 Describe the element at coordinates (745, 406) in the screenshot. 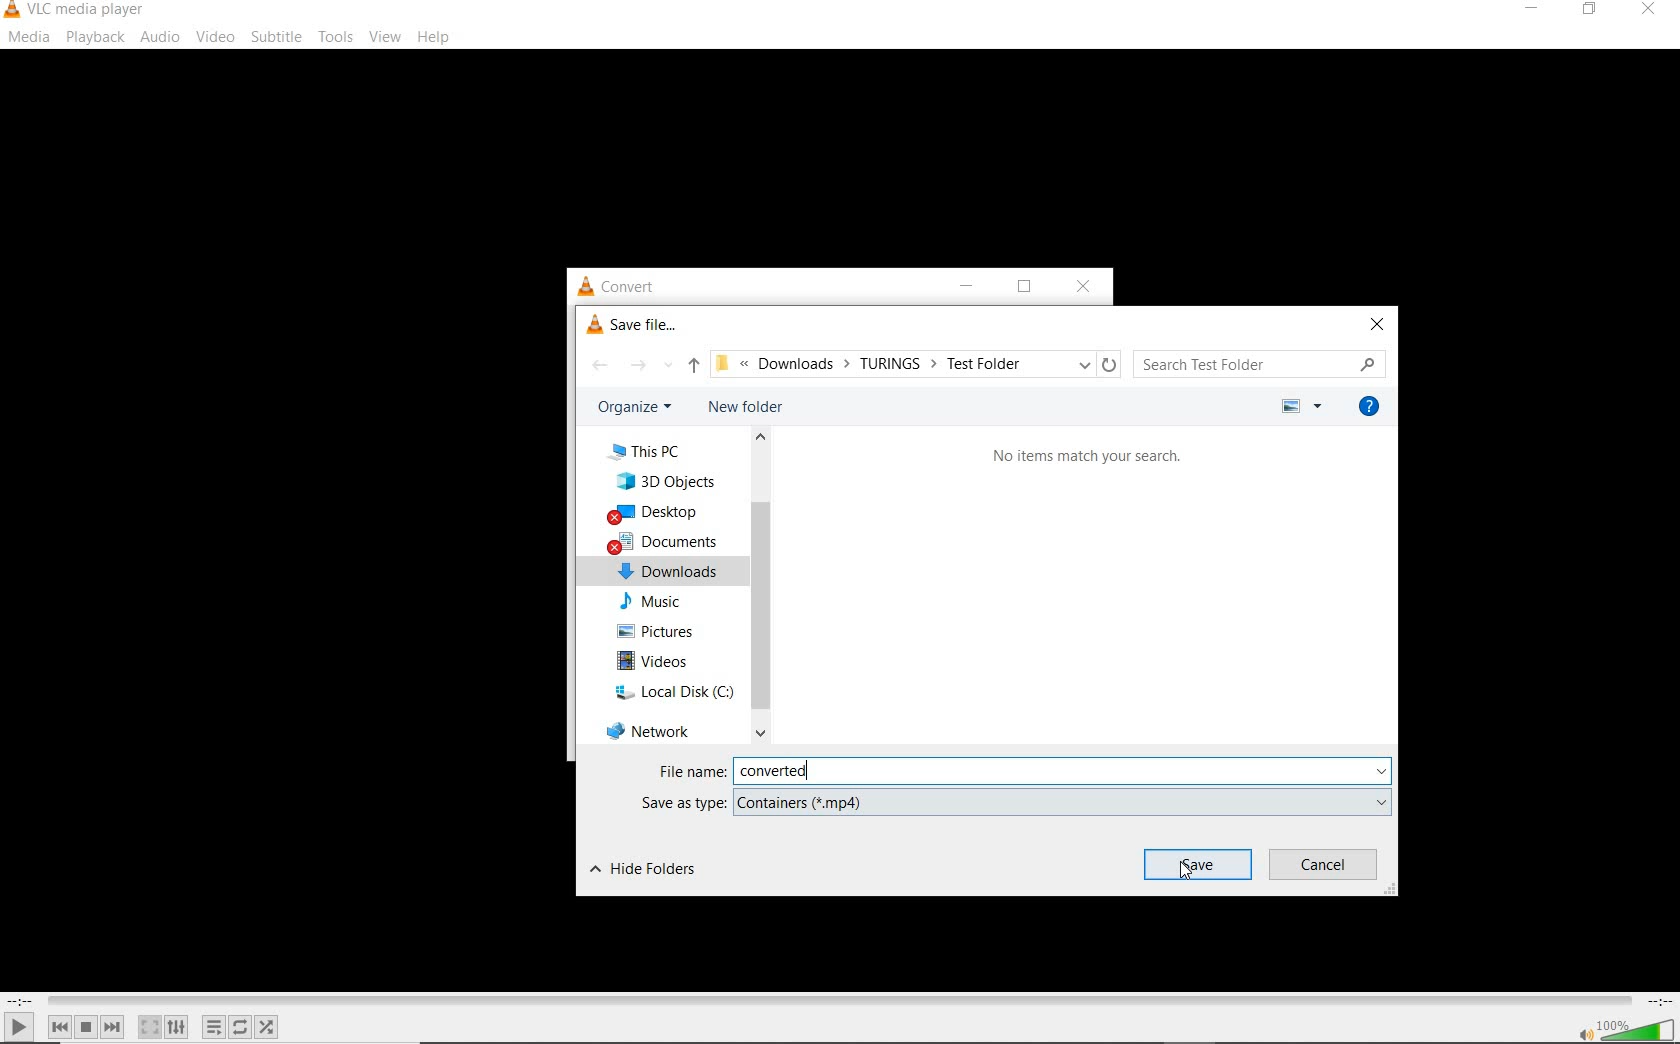

I see `new folder` at that location.